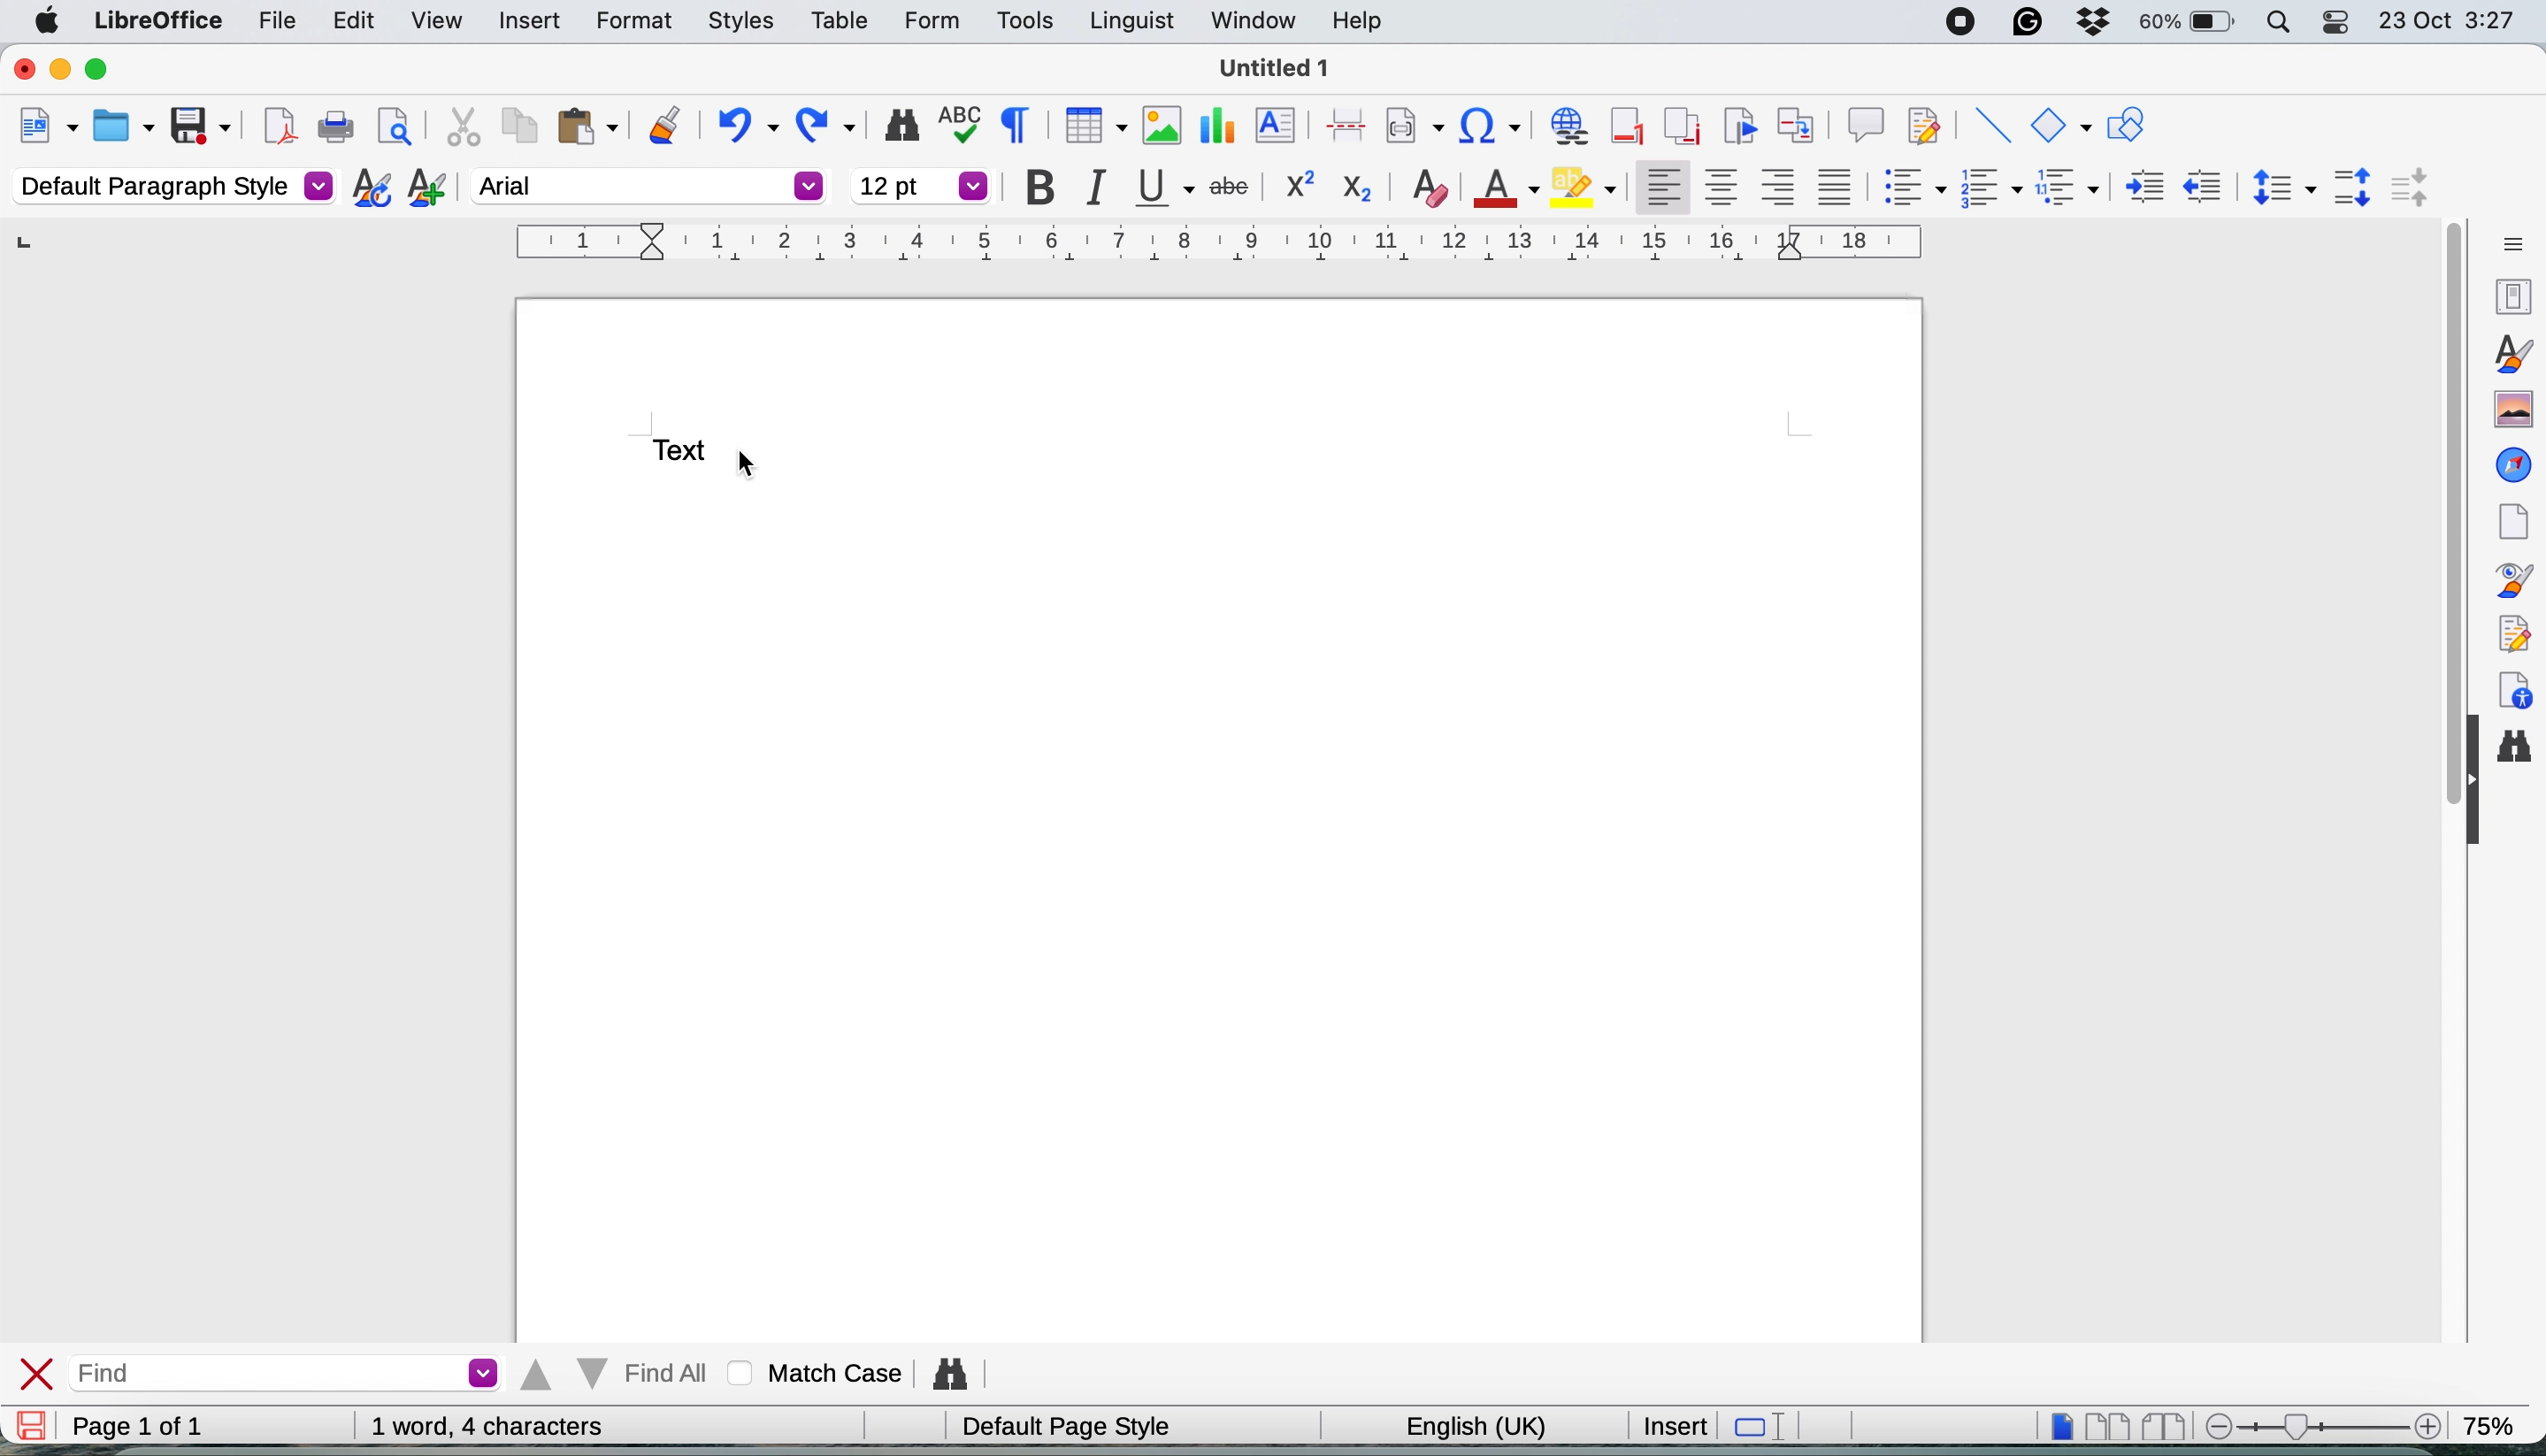  I want to click on superscrpit, so click(1301, 187).